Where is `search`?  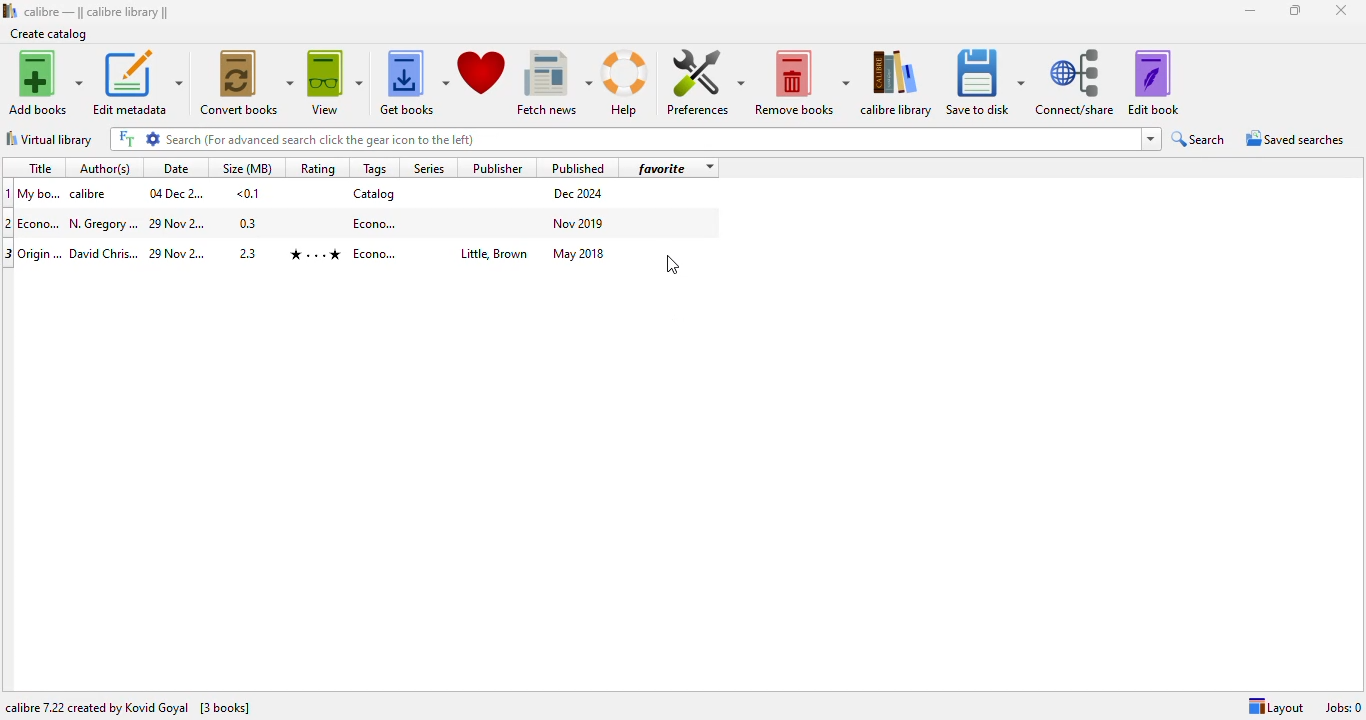 search is located at coordinates (651, 139).